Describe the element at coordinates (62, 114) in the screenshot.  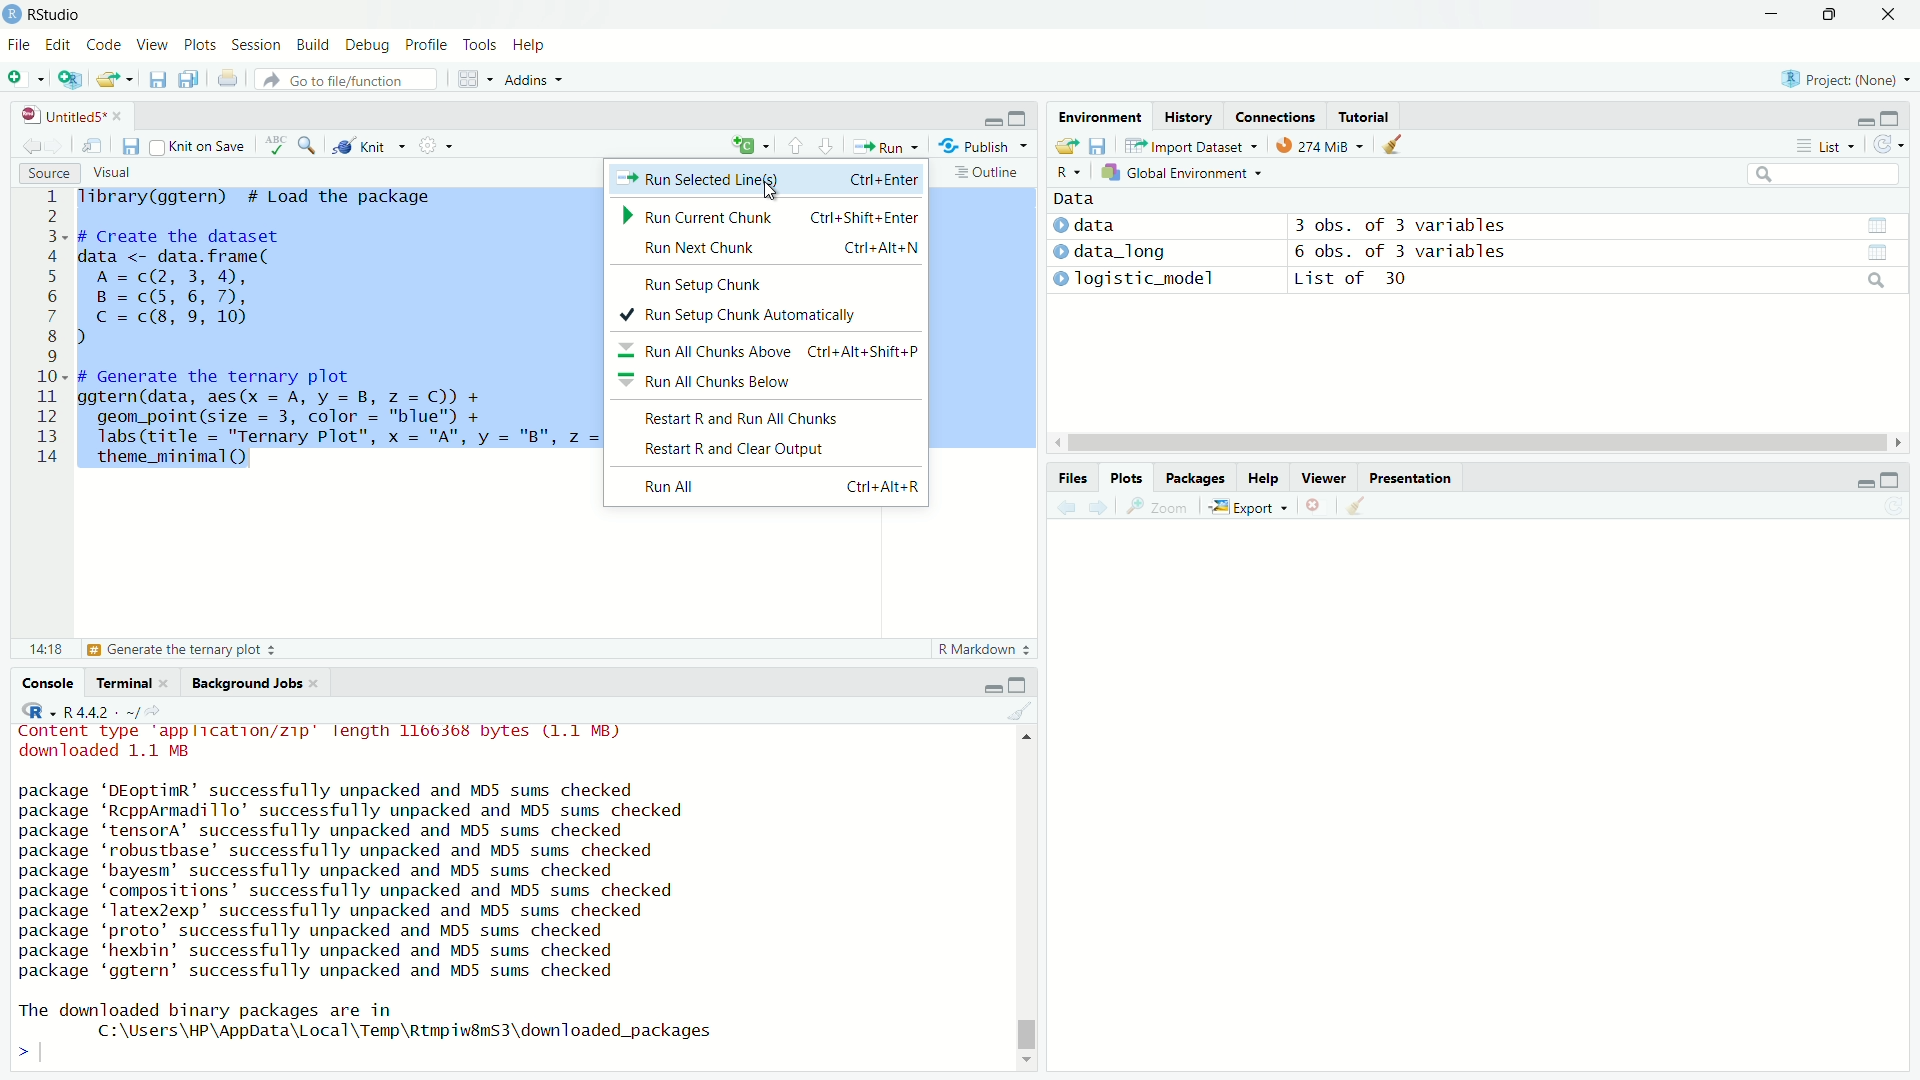
I see `) | UntitledS*` at that location.